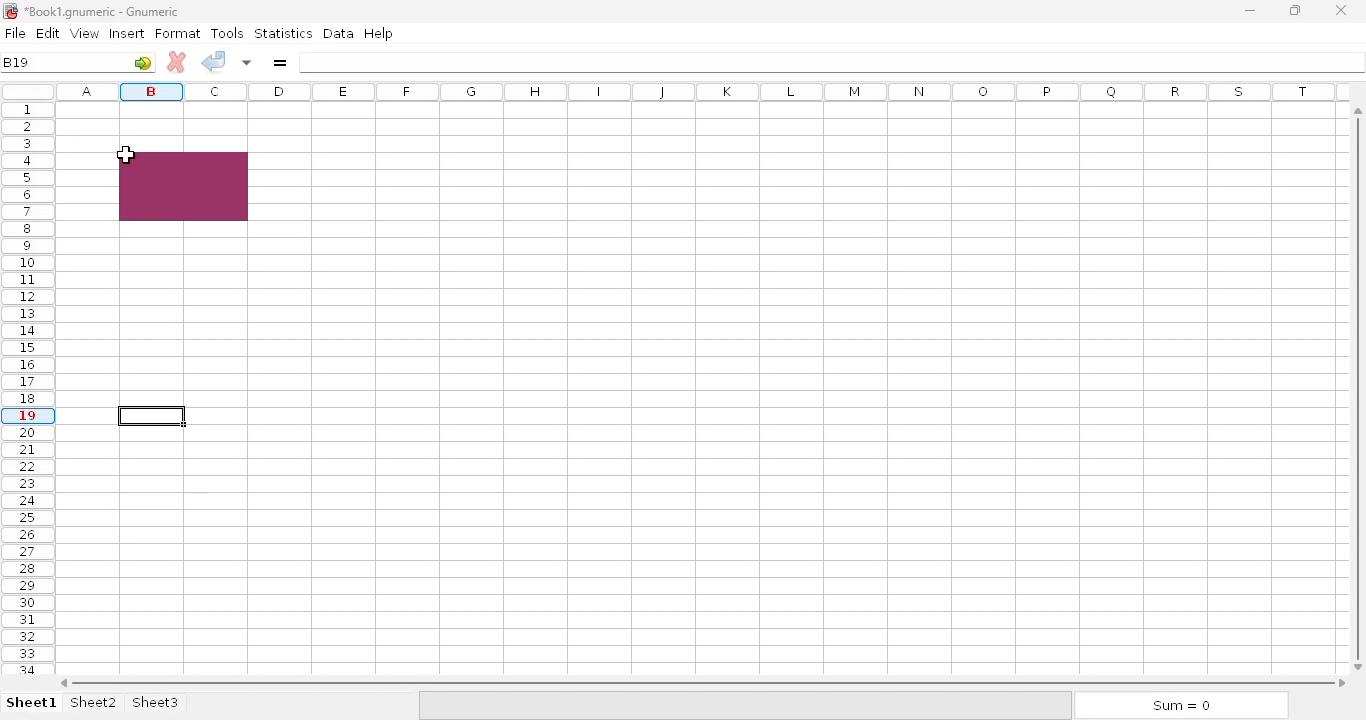  Describe the element at coordinates (283, 33) in the screenshot. I see `statistics` at that location.